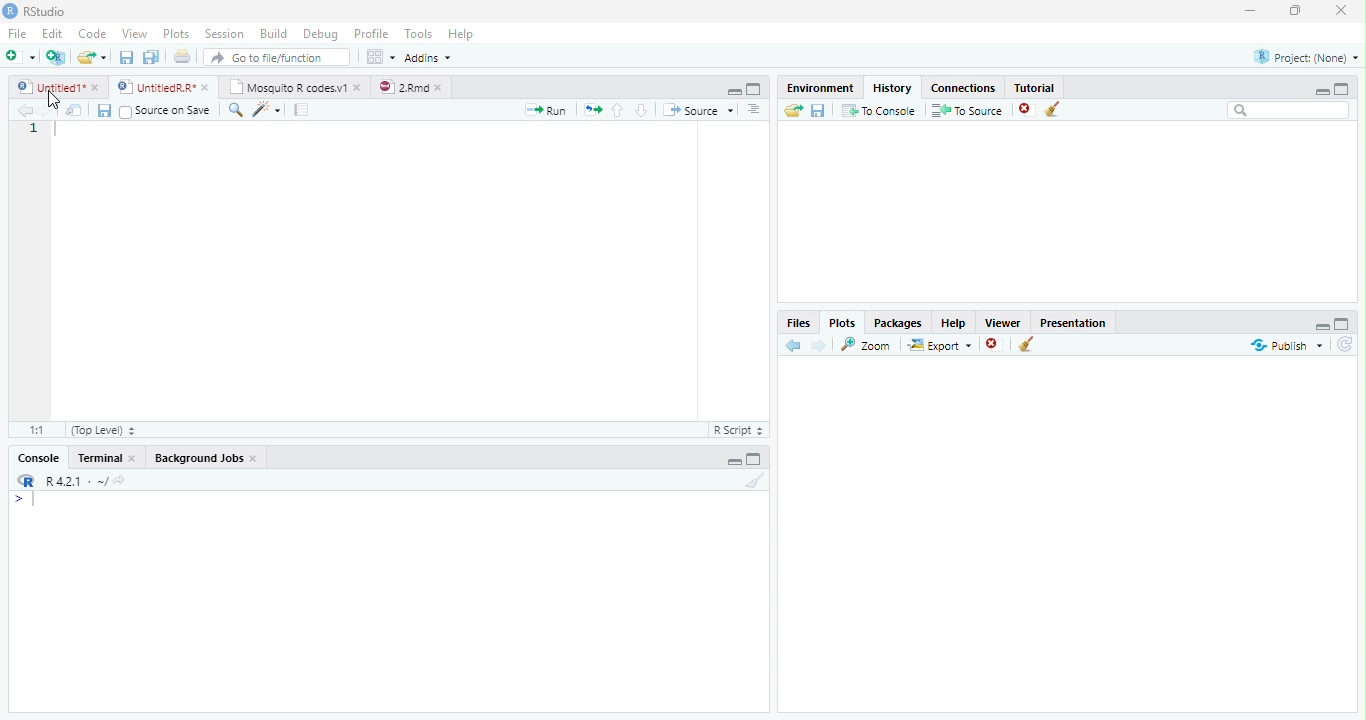 This screenshot has height=720, width=1366. What do you see at coordinates (57, 87) in the screenshot?
I see `Ungitied1*` at bounding box center [57, 87].